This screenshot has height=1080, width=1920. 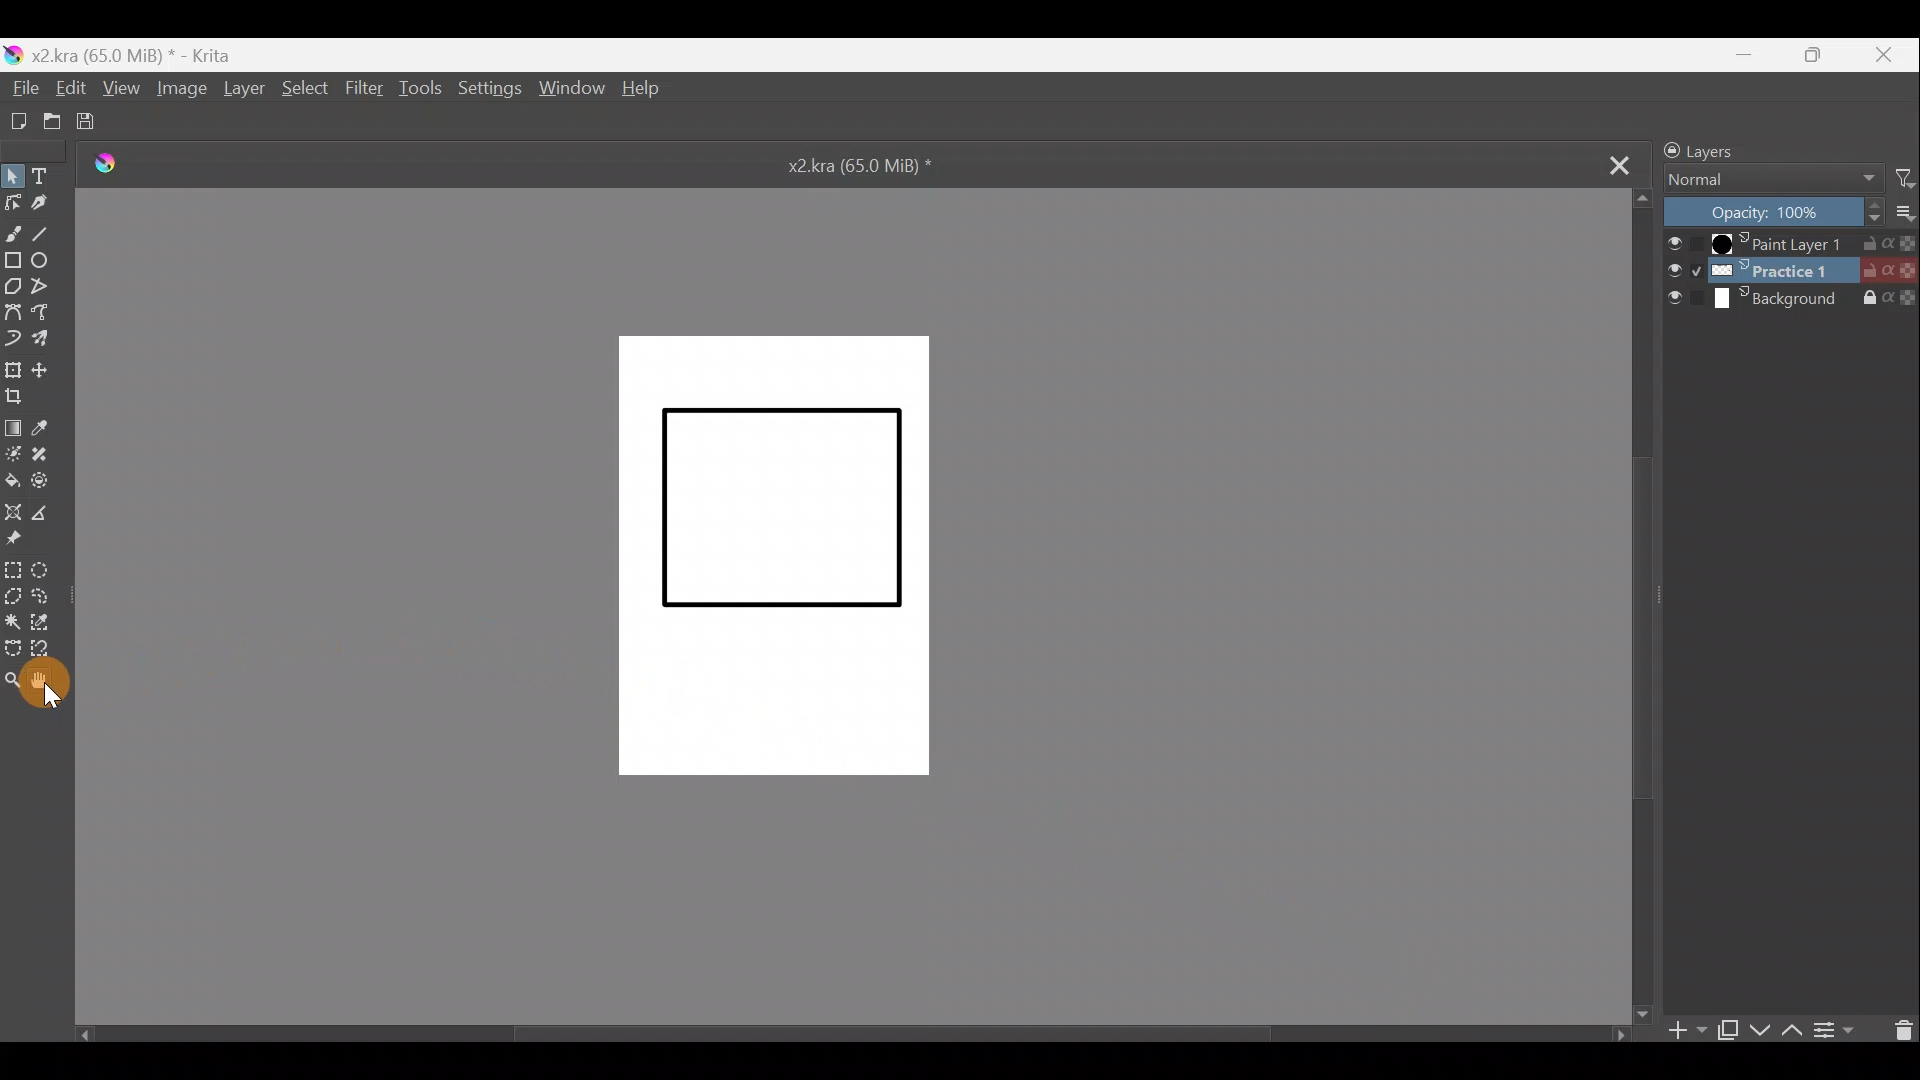 I want to click on Layer, so click(x=243, y=93).